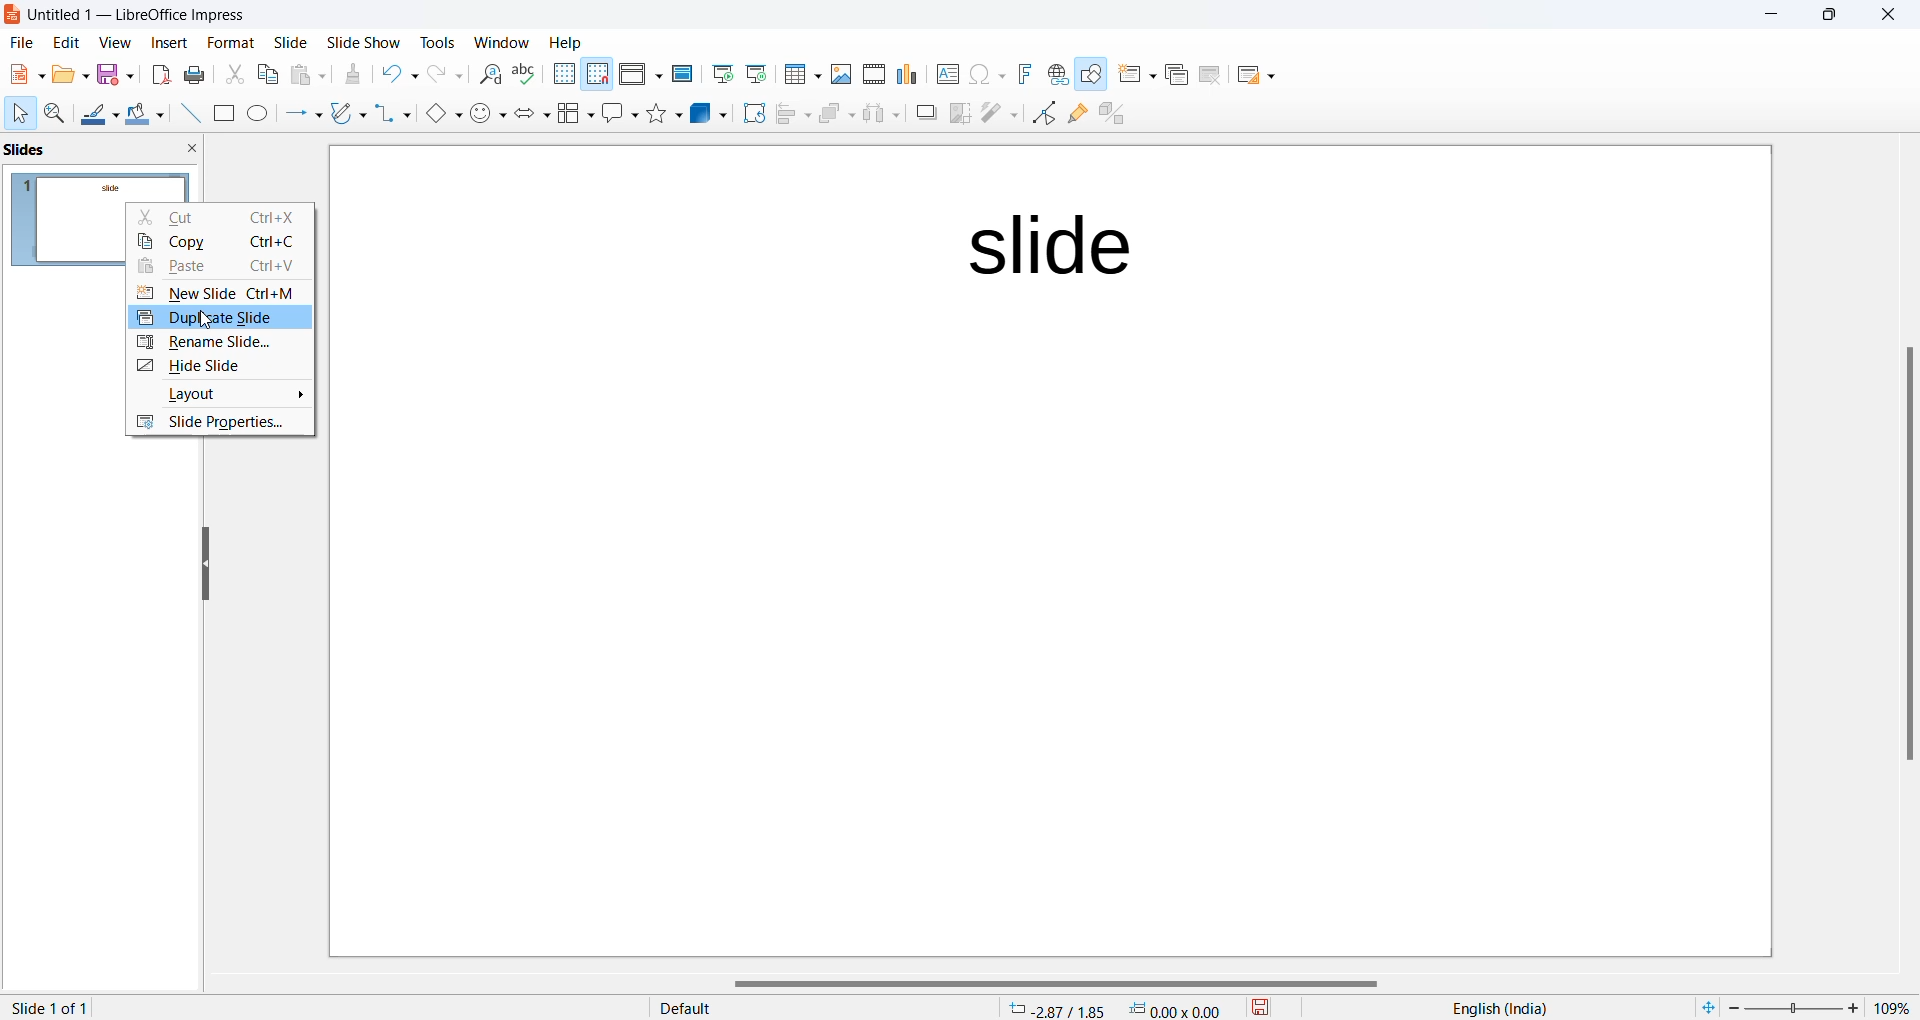  Describe the element at coordinates (39, 149) in the screenshot. I see `slide preview pane` at that location.